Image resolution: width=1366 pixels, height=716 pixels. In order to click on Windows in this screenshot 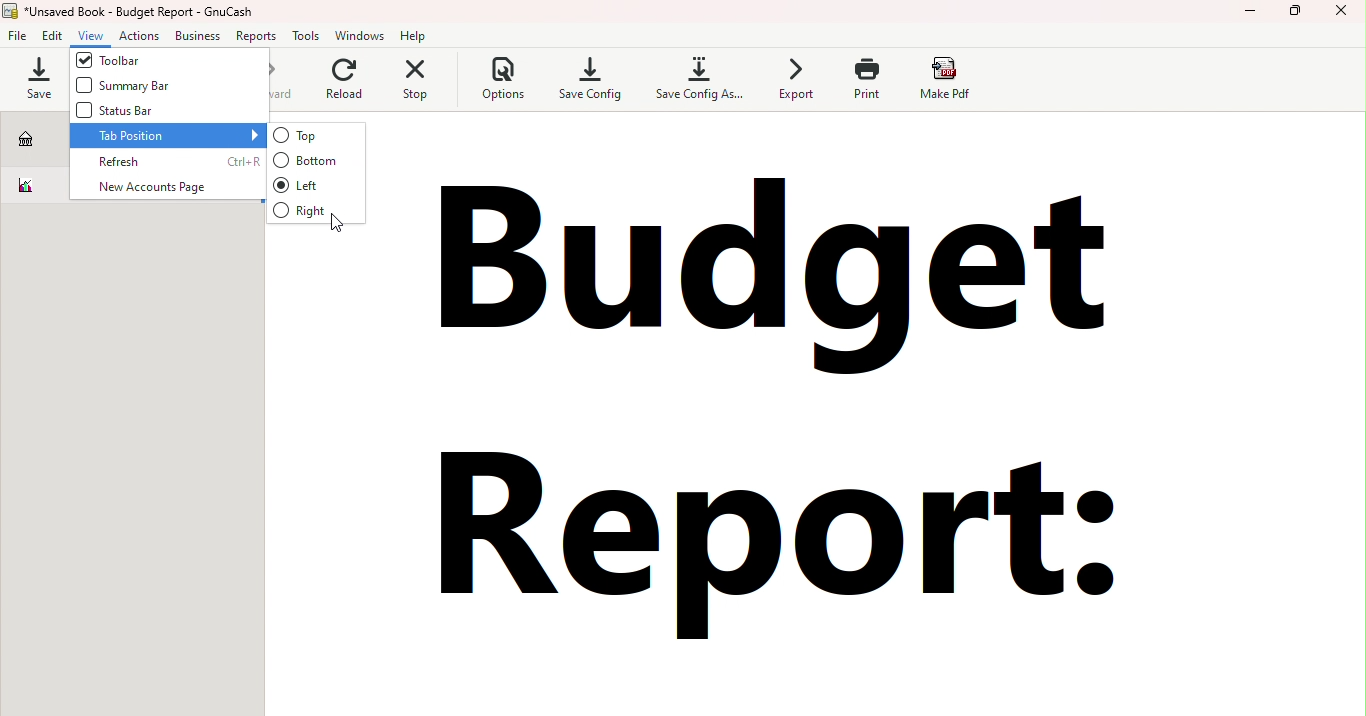, I will do `click(361, 37)`.